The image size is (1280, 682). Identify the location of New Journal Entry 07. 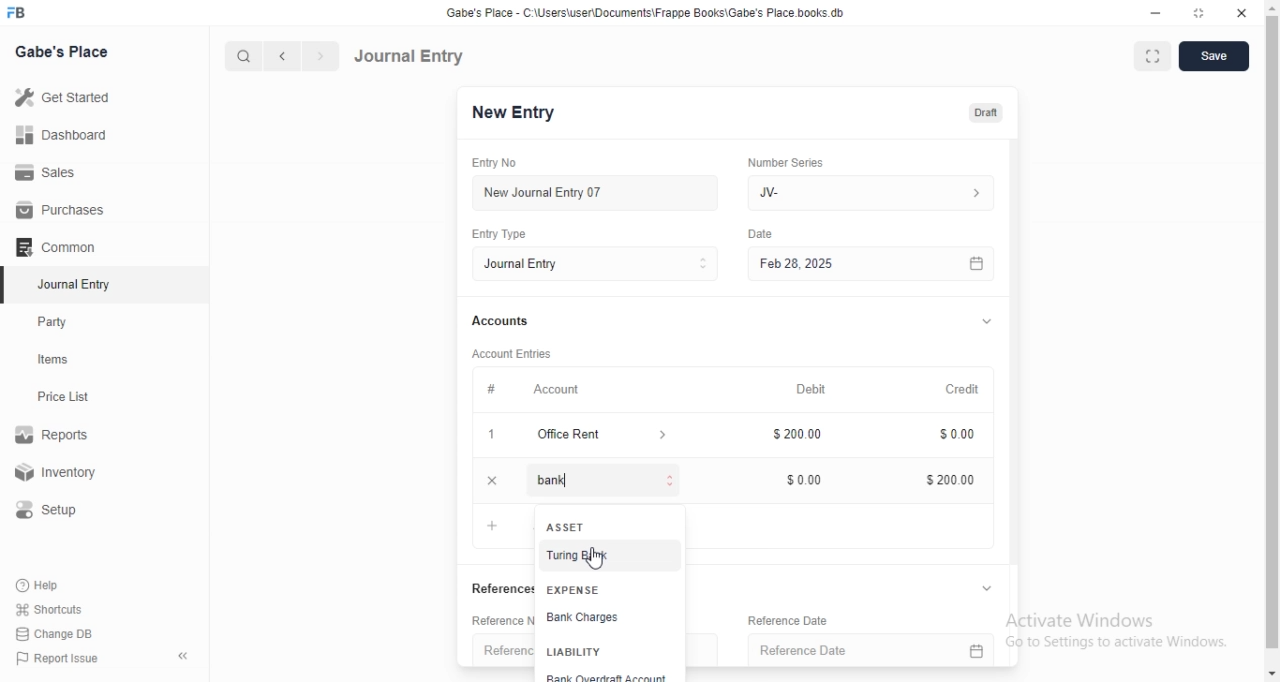
(550, 193).